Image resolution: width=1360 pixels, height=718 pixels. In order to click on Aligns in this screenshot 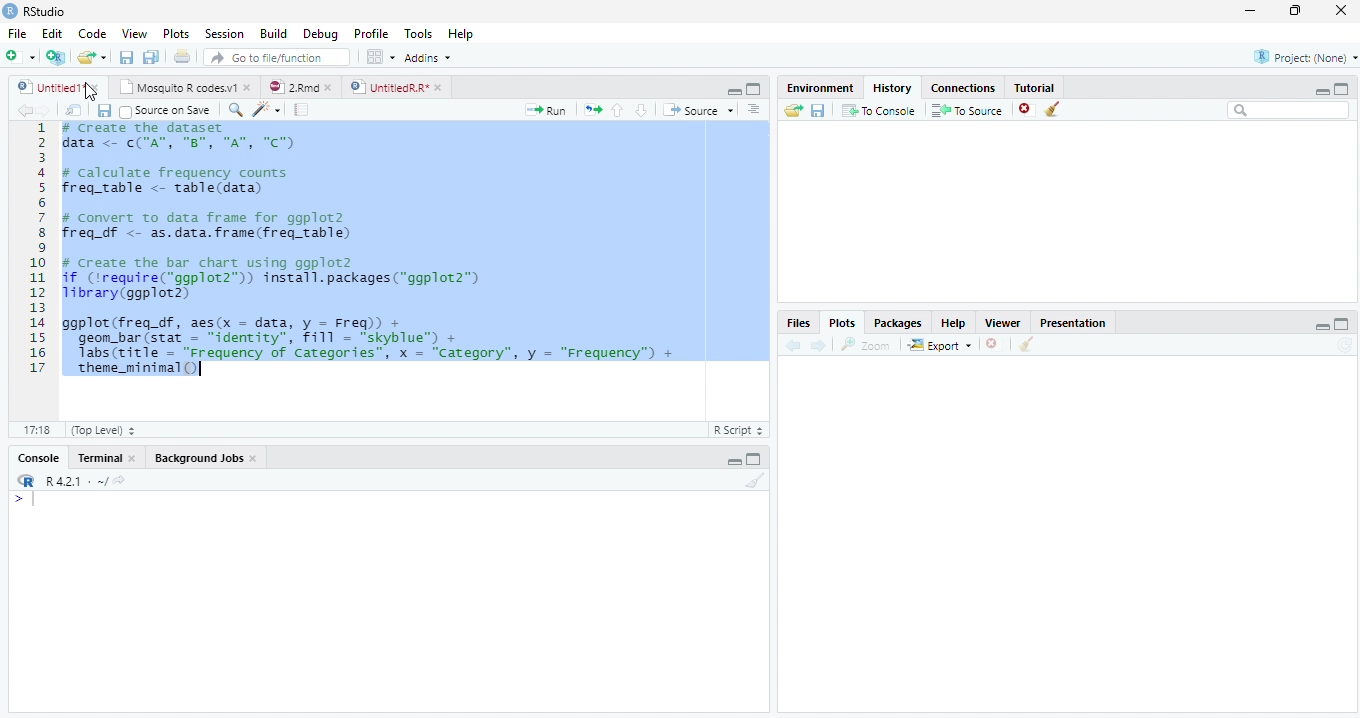, I will do `click(755, 110)`.